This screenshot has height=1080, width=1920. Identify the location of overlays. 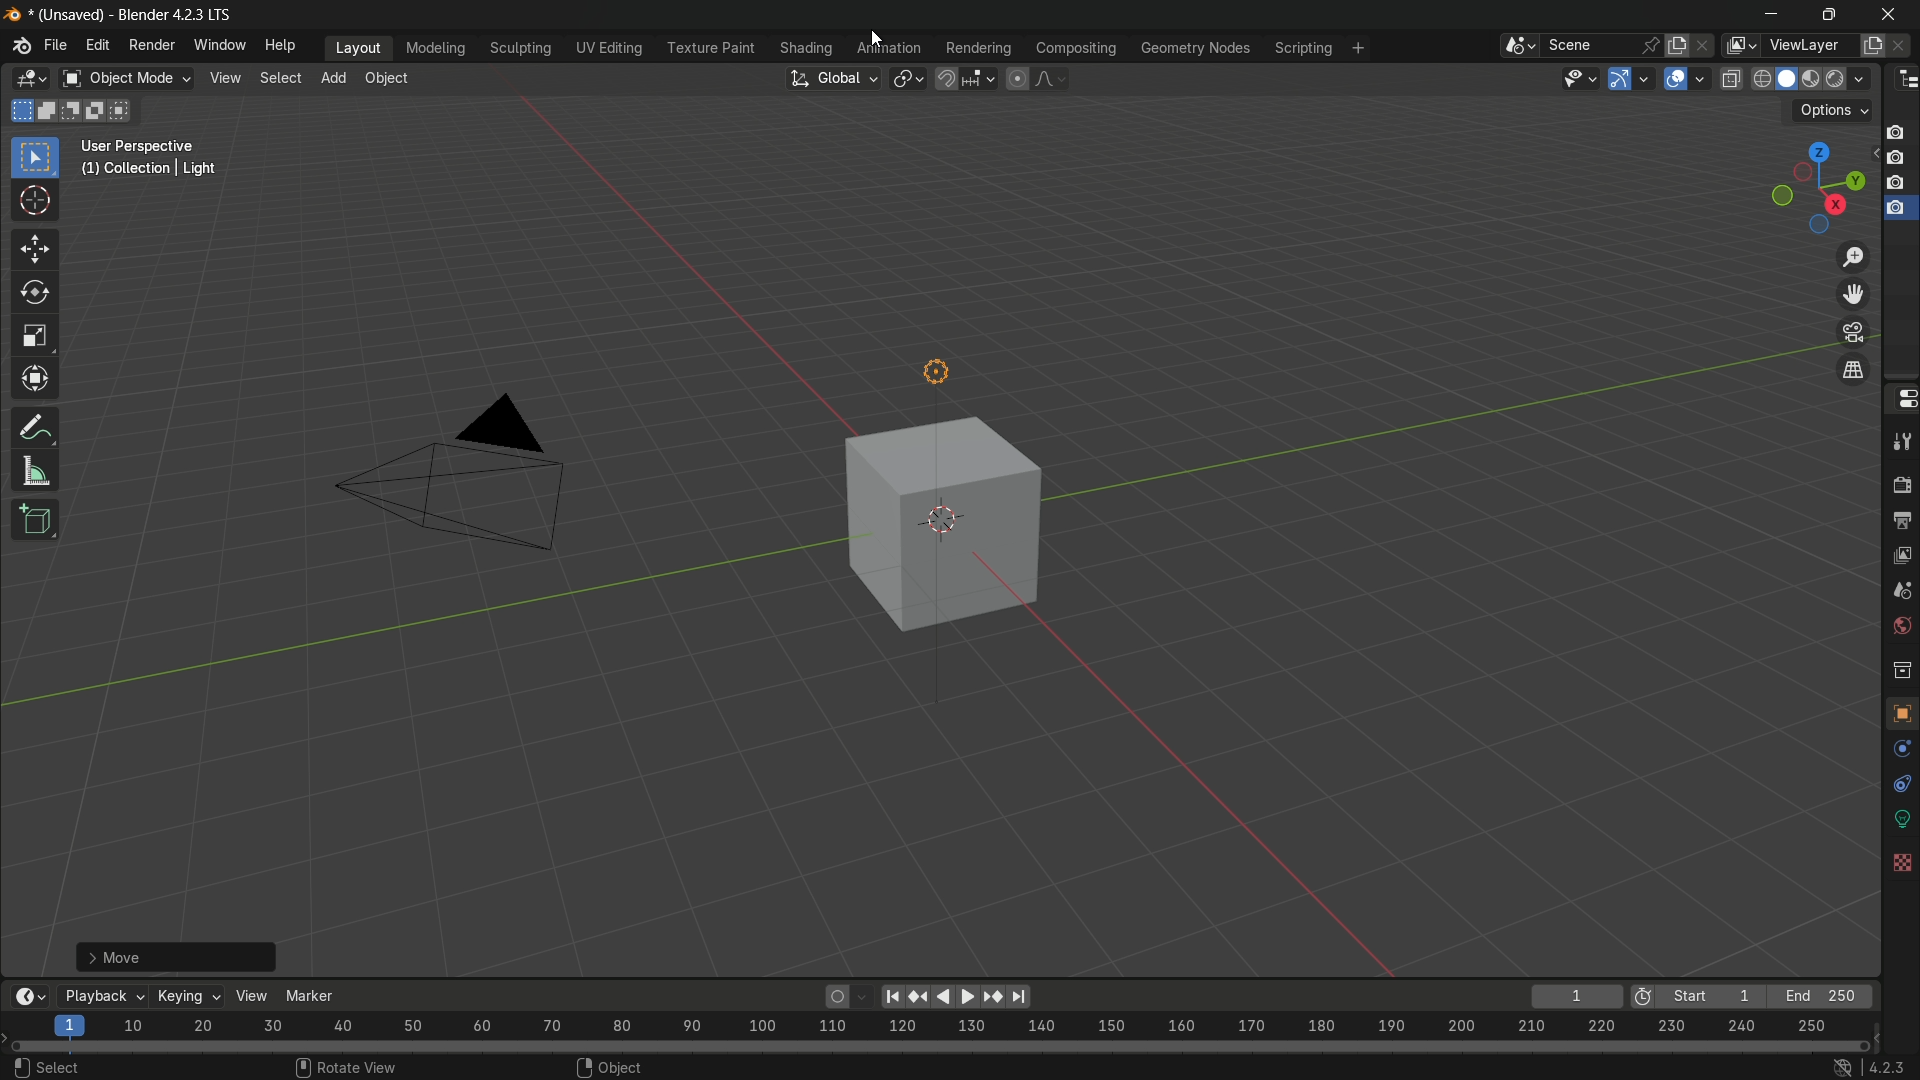
(1702, 79).